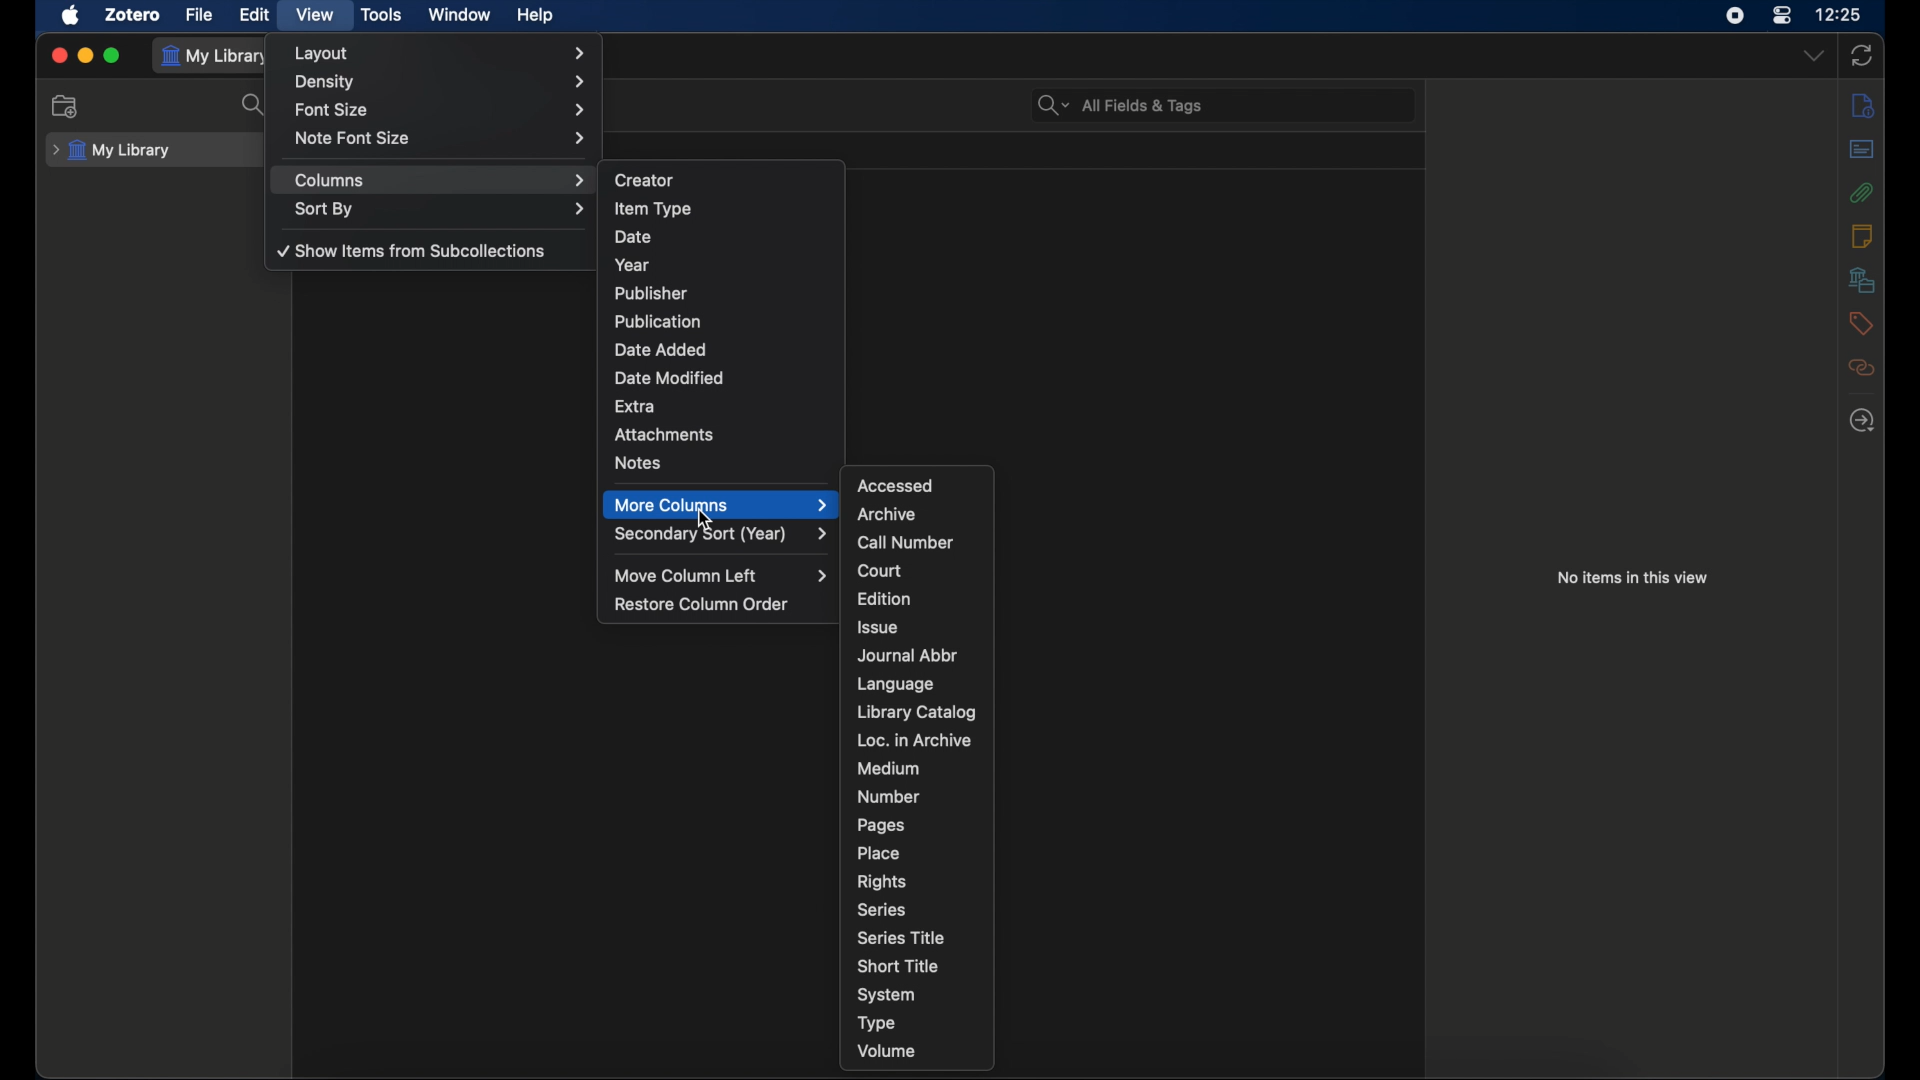 The height and width of the screenshot is (1080, 1920). I want to click on libraries, so click(1862, 280).